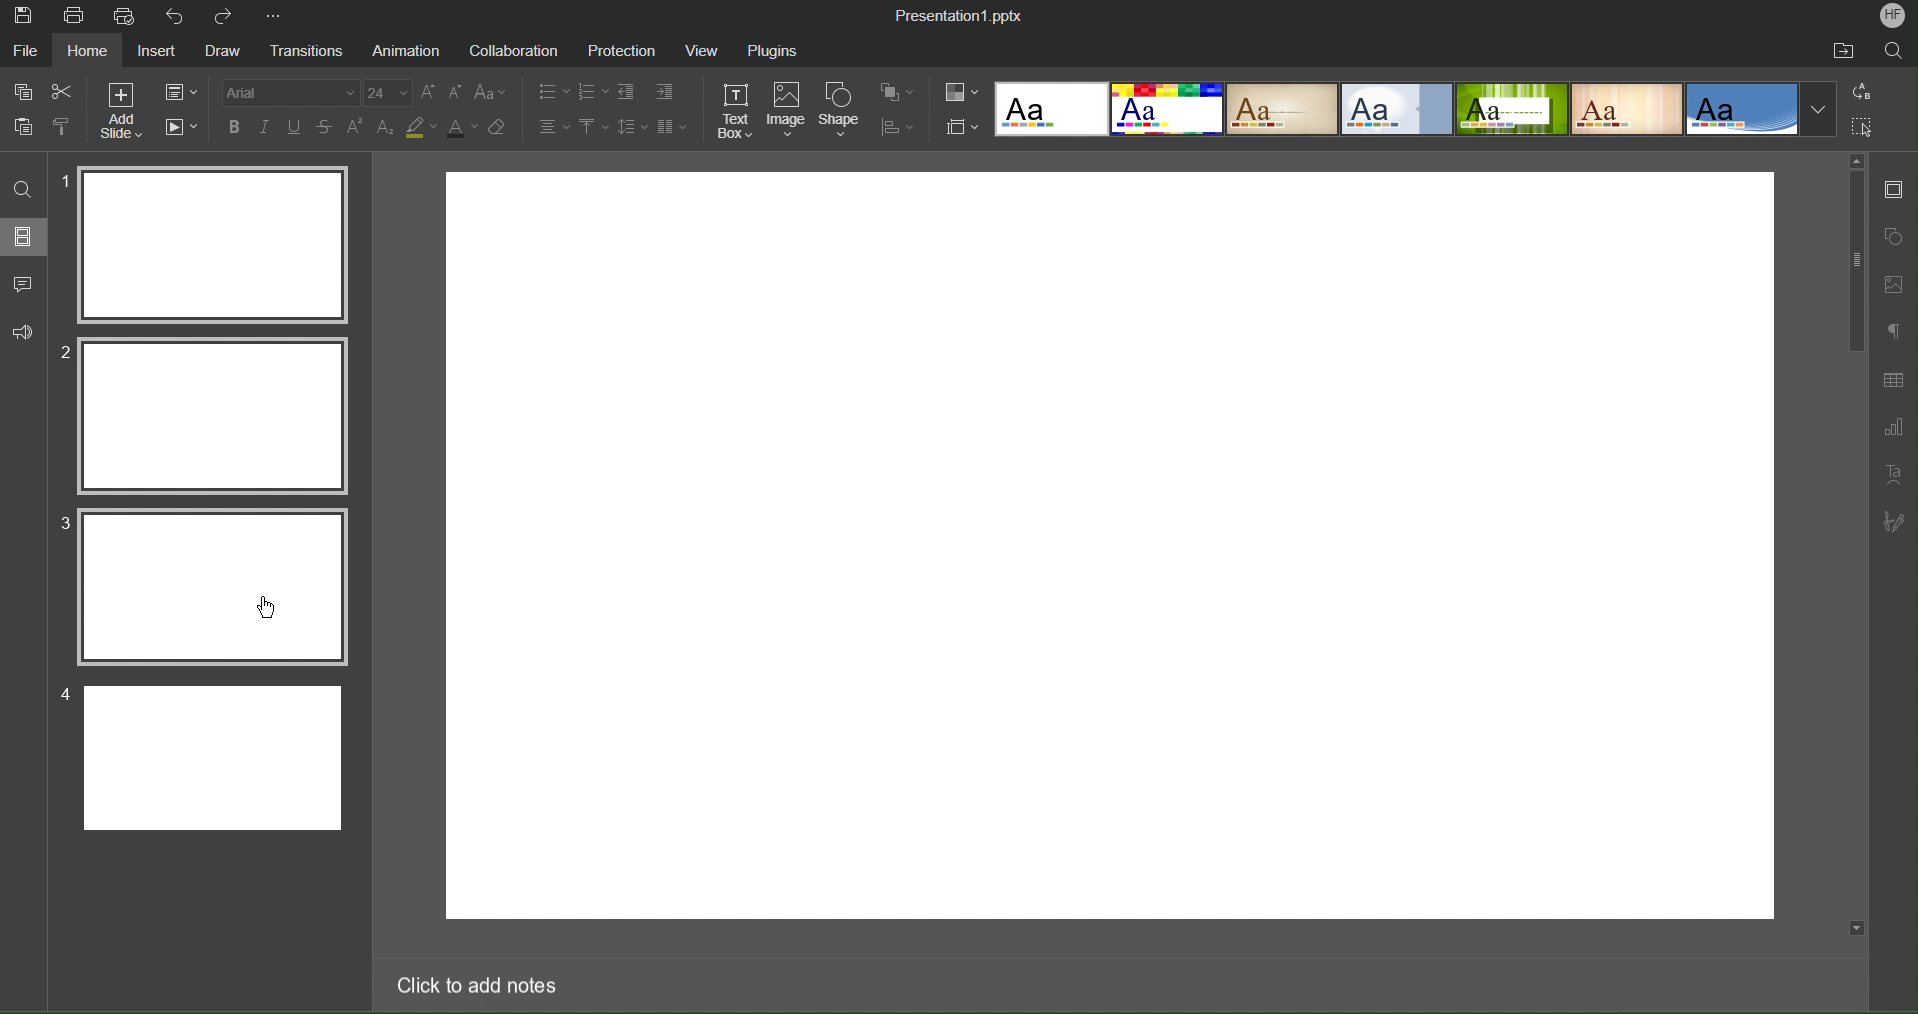  I want to click on Text Box, so click(737, 112).